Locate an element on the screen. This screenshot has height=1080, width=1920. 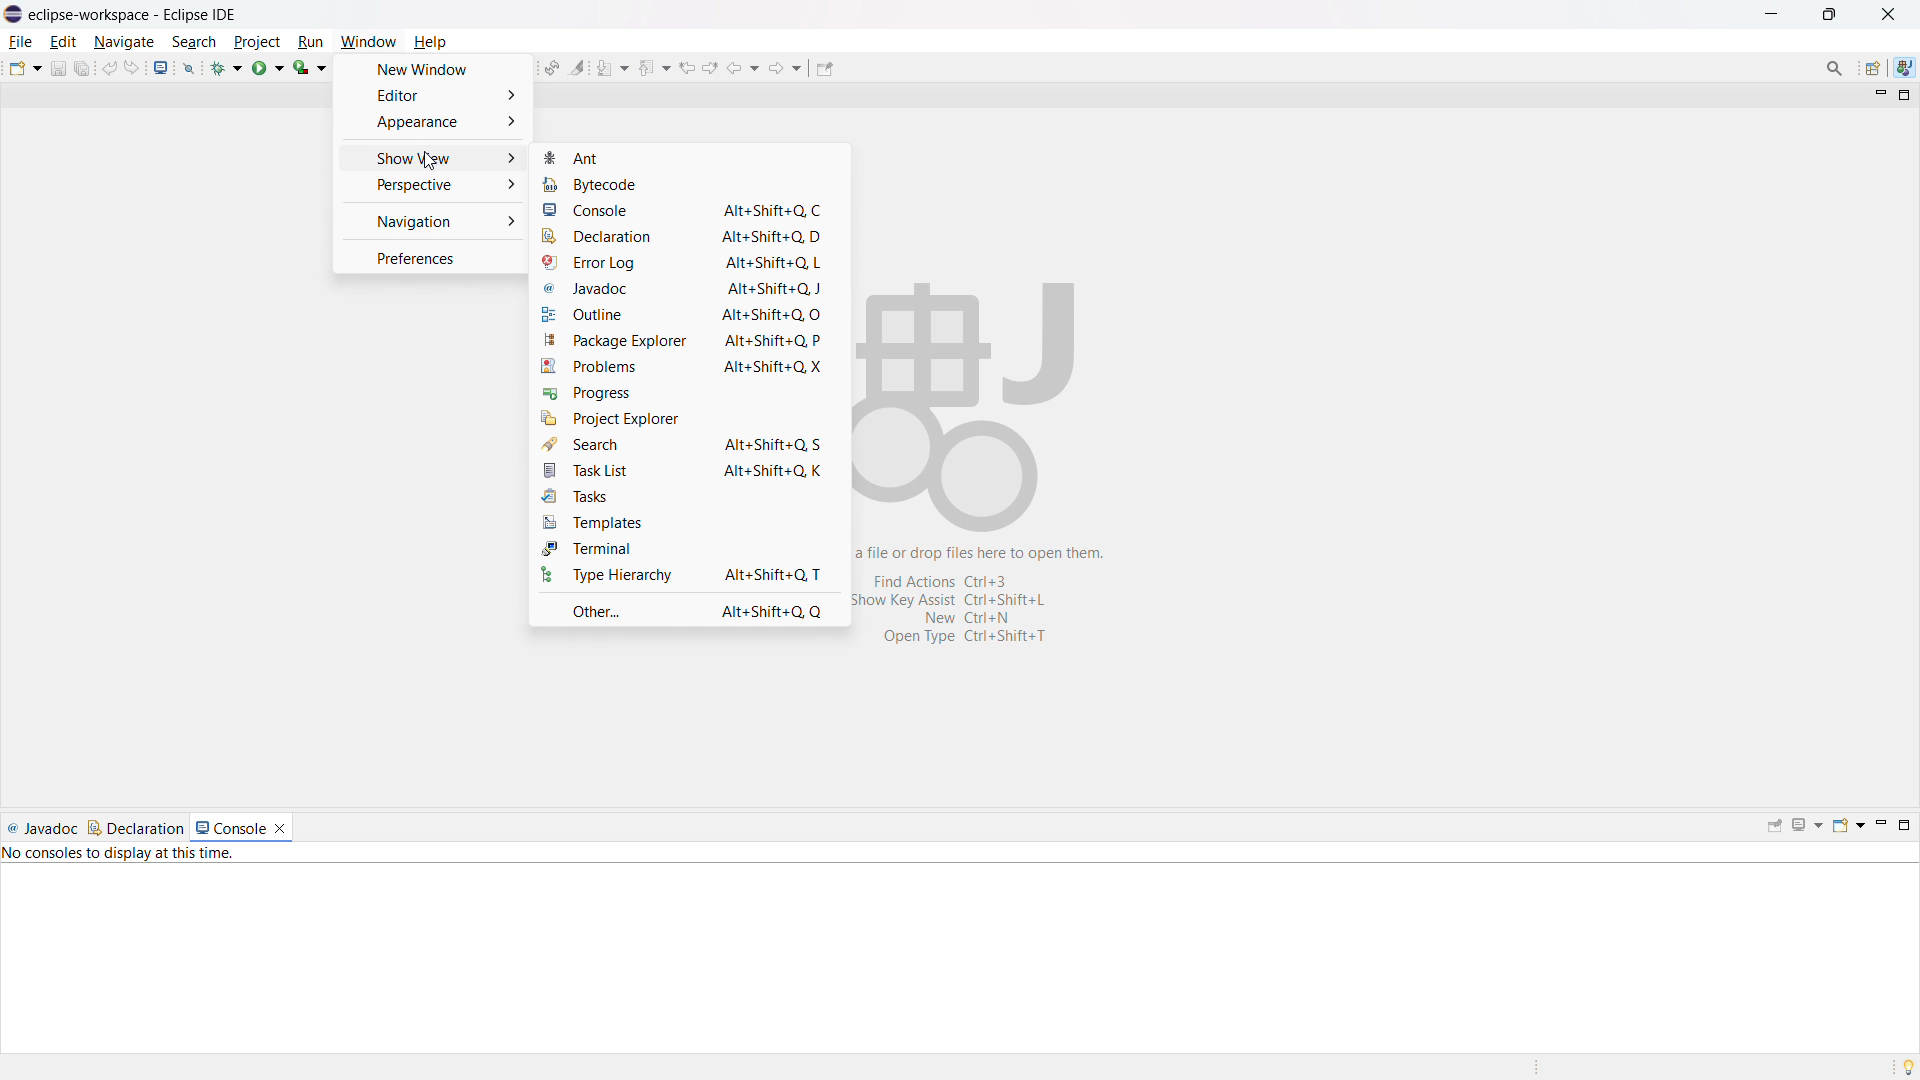
open console is located at coordinates (1848, 826).